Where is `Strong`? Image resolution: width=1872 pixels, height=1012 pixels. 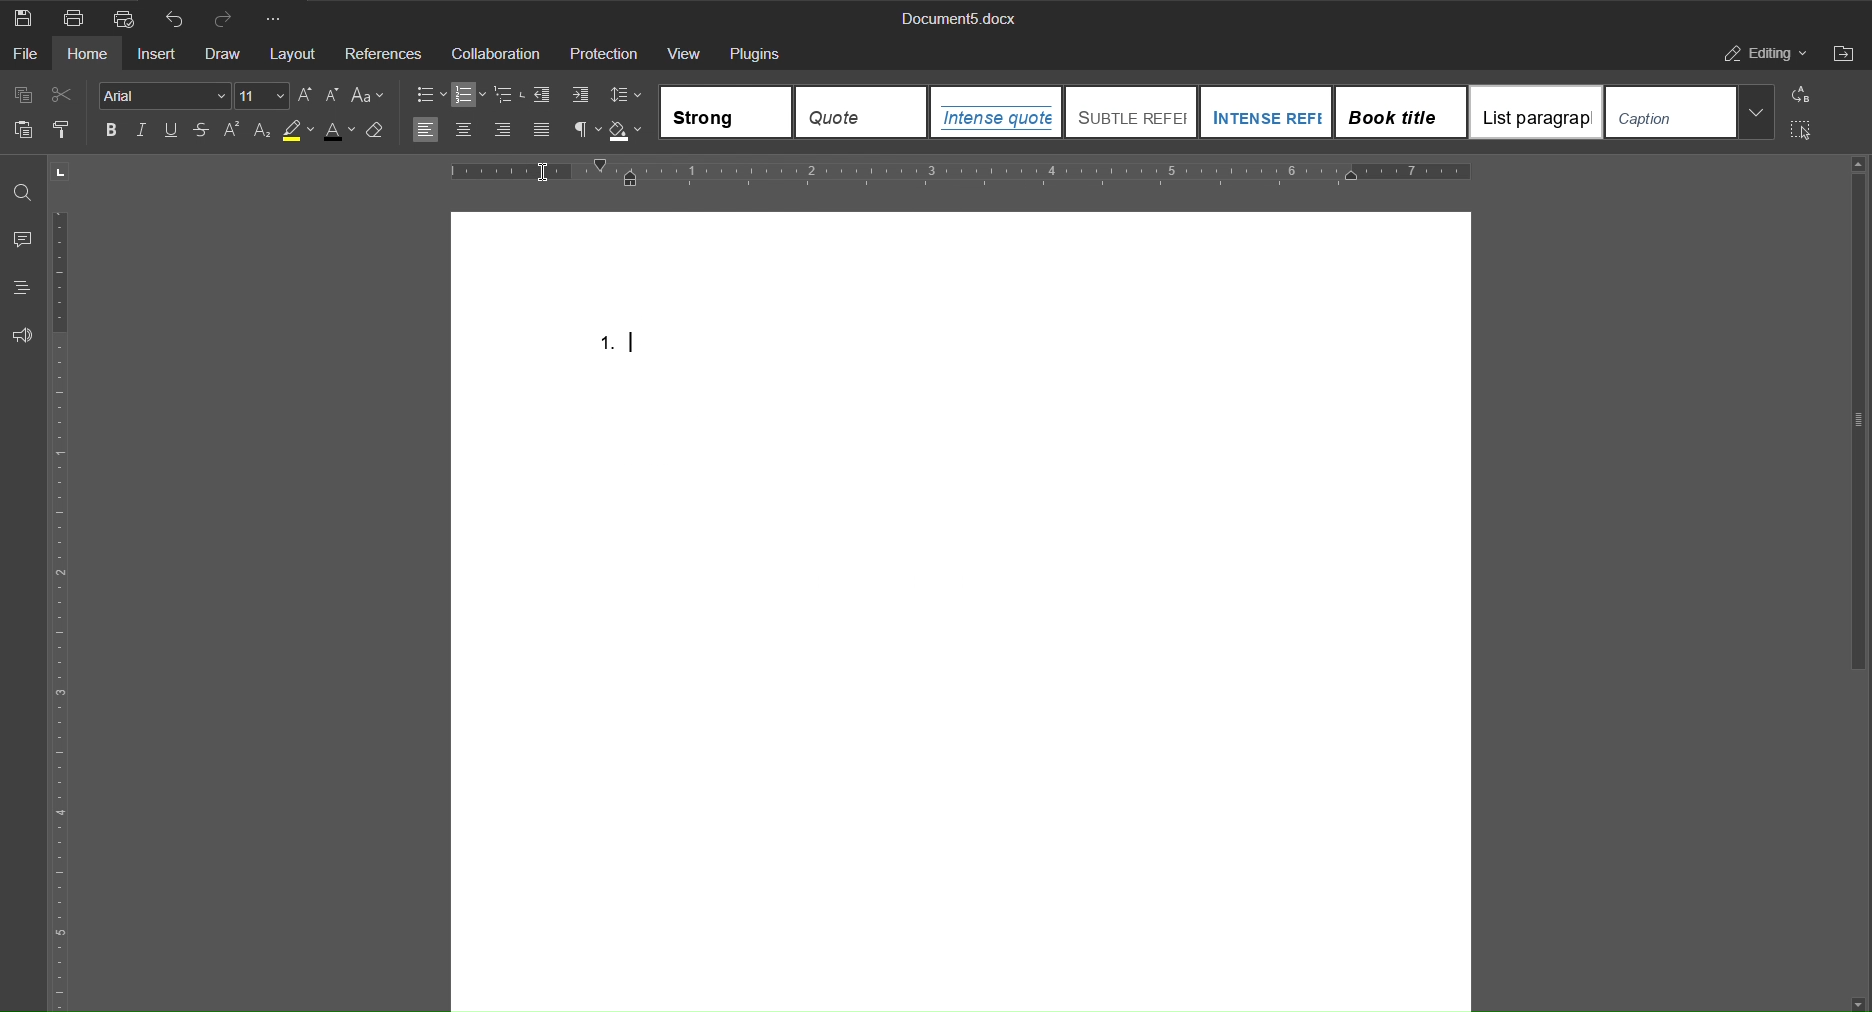 Strong is located at coordinates (725, 112).